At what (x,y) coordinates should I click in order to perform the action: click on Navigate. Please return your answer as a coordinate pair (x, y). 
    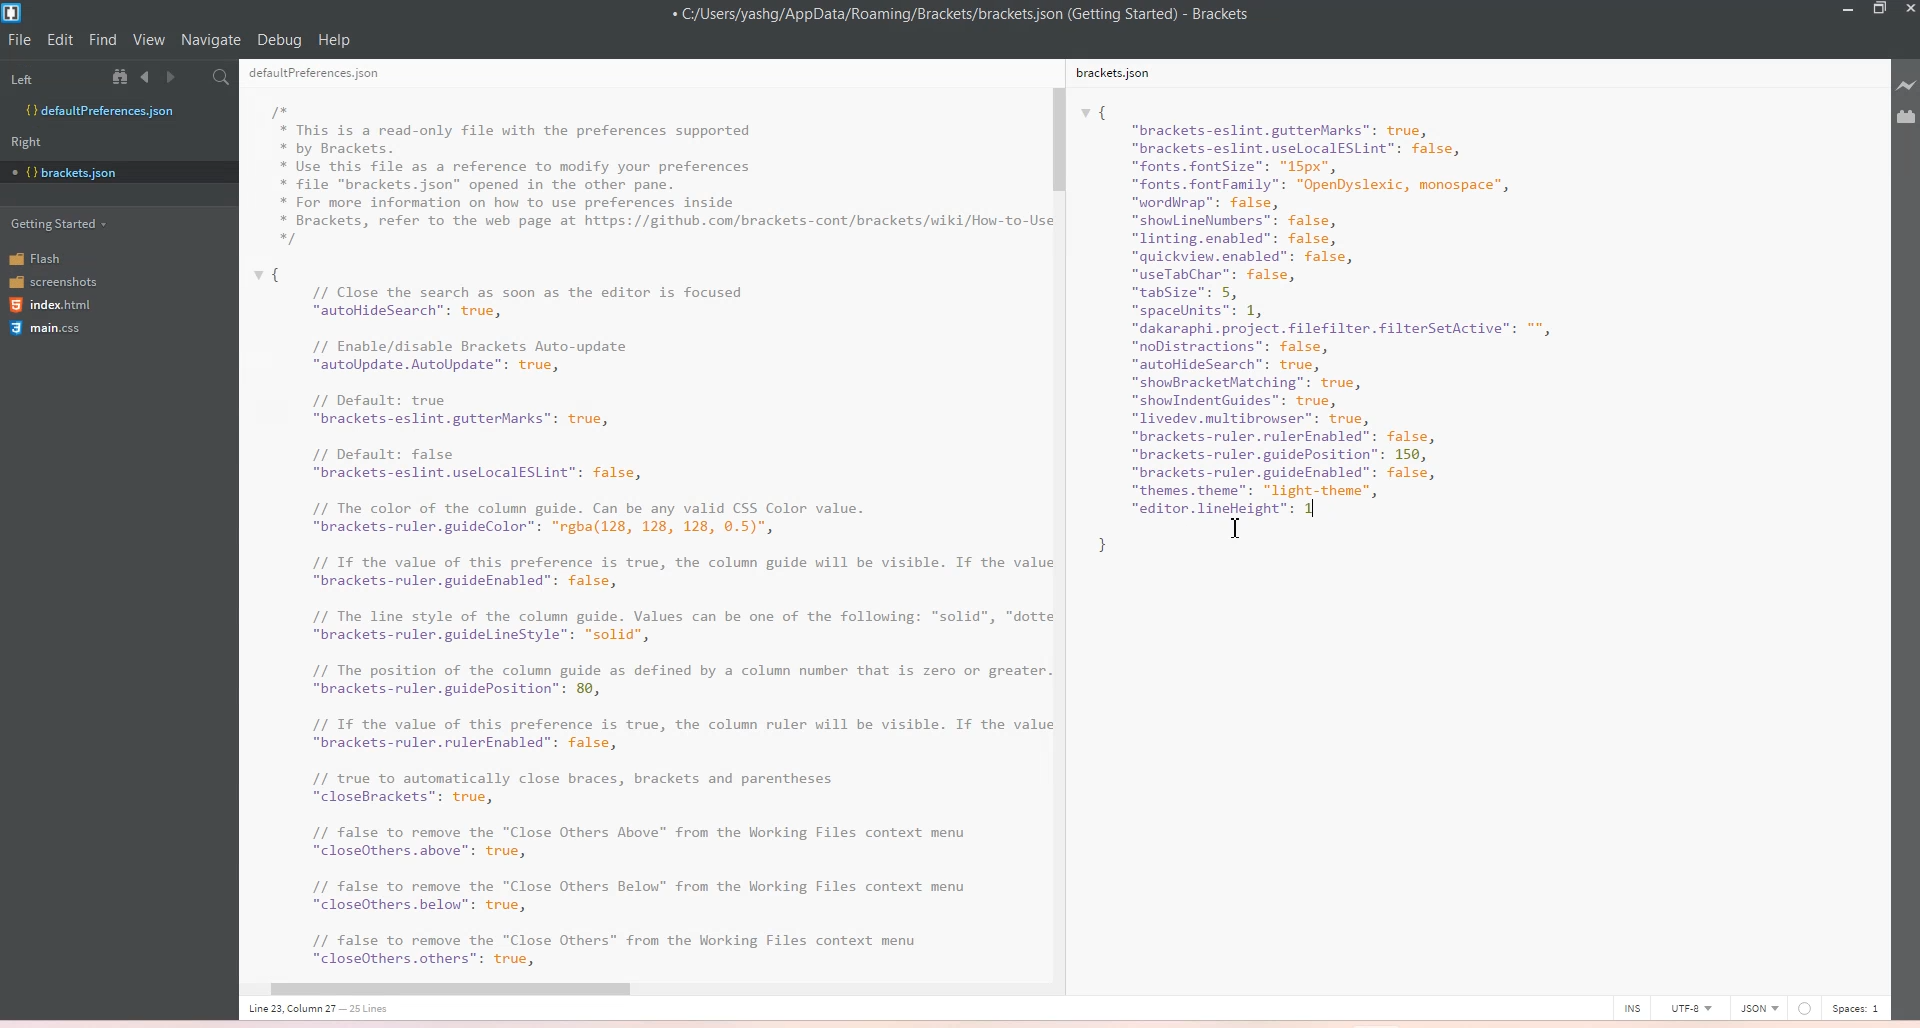
    Looking at the image, I should click on (211, 40).